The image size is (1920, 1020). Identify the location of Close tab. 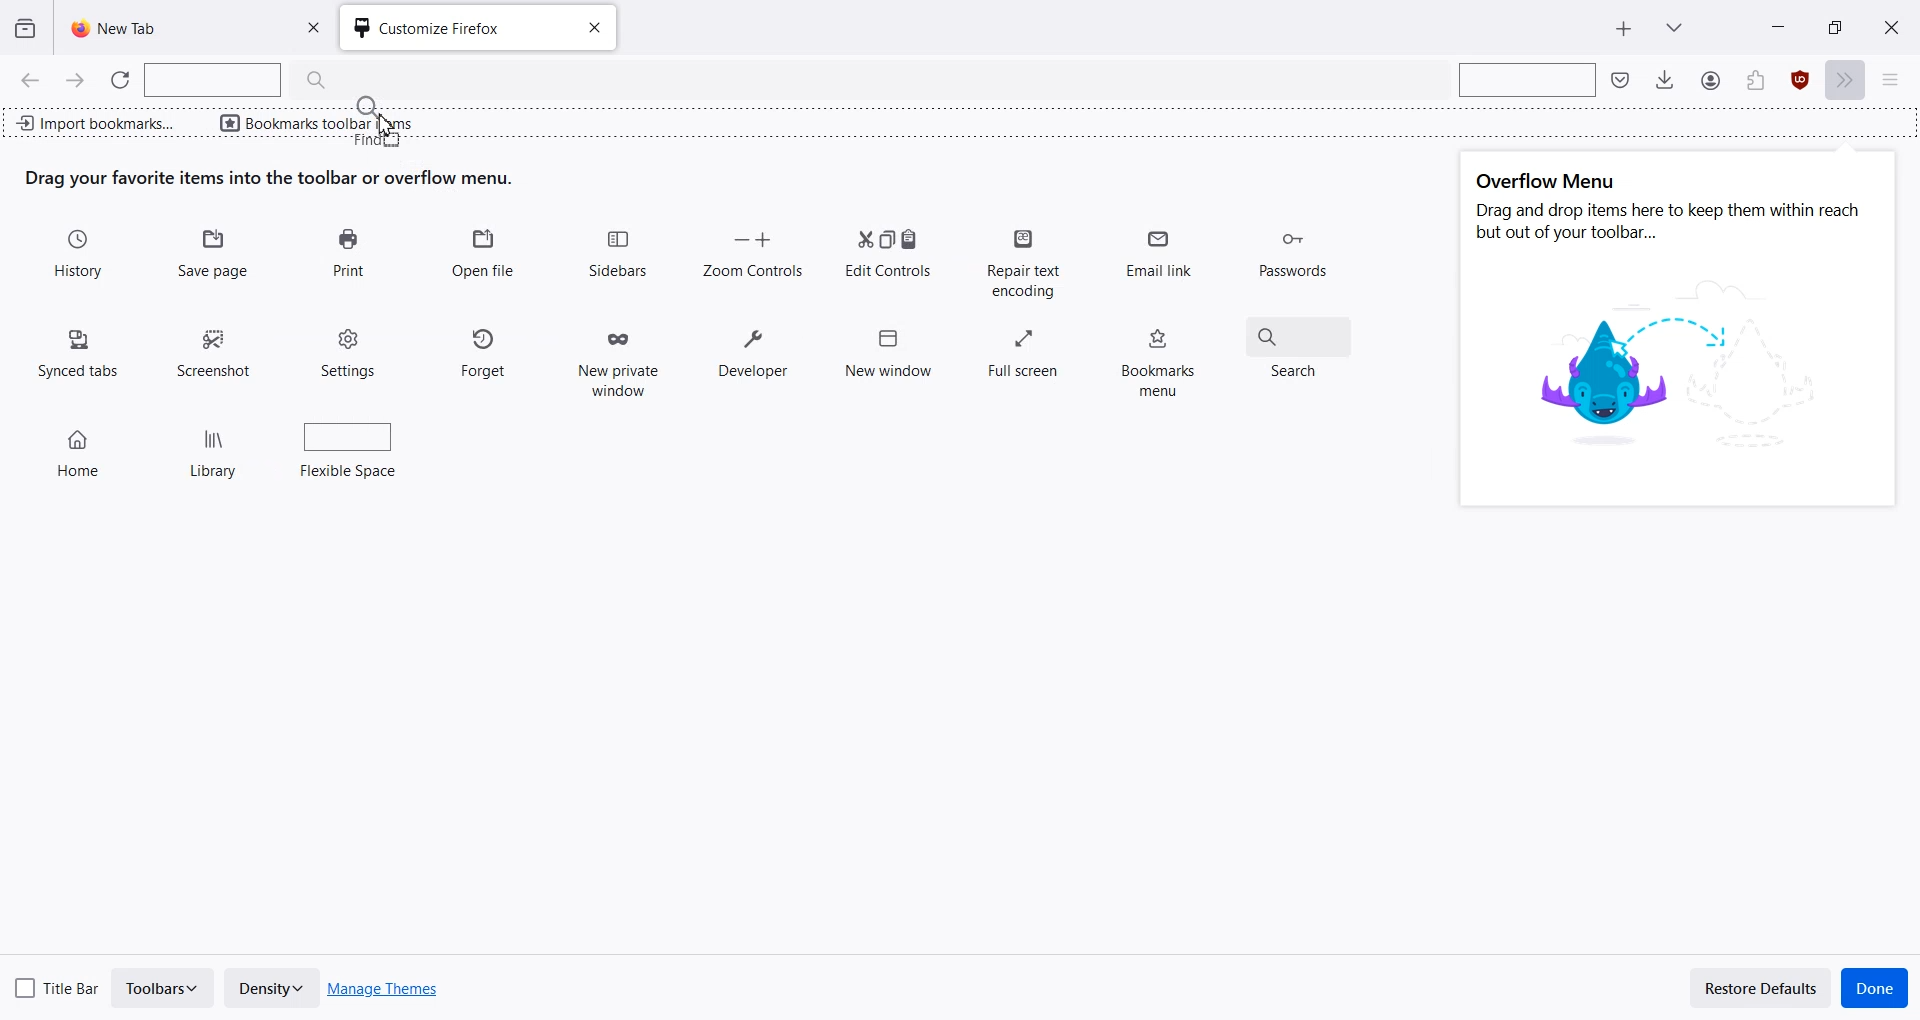
(592, 28).